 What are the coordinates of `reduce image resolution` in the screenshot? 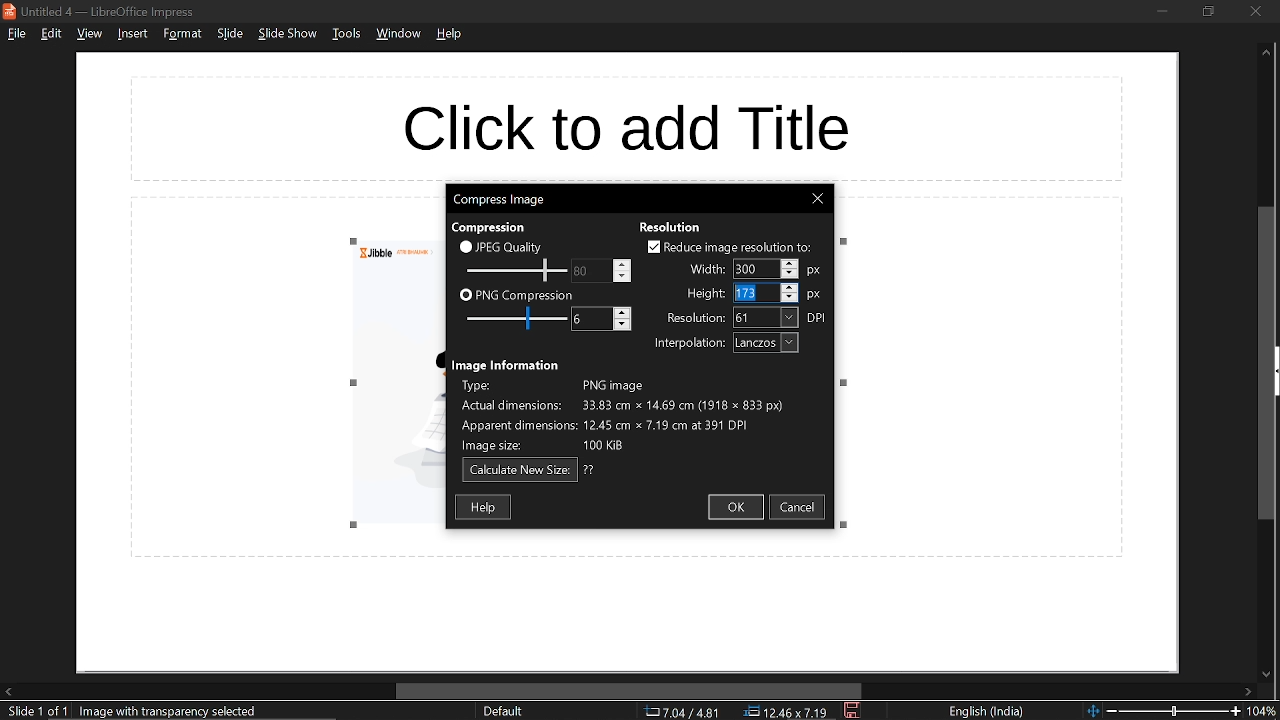 It's located at (740, 247).